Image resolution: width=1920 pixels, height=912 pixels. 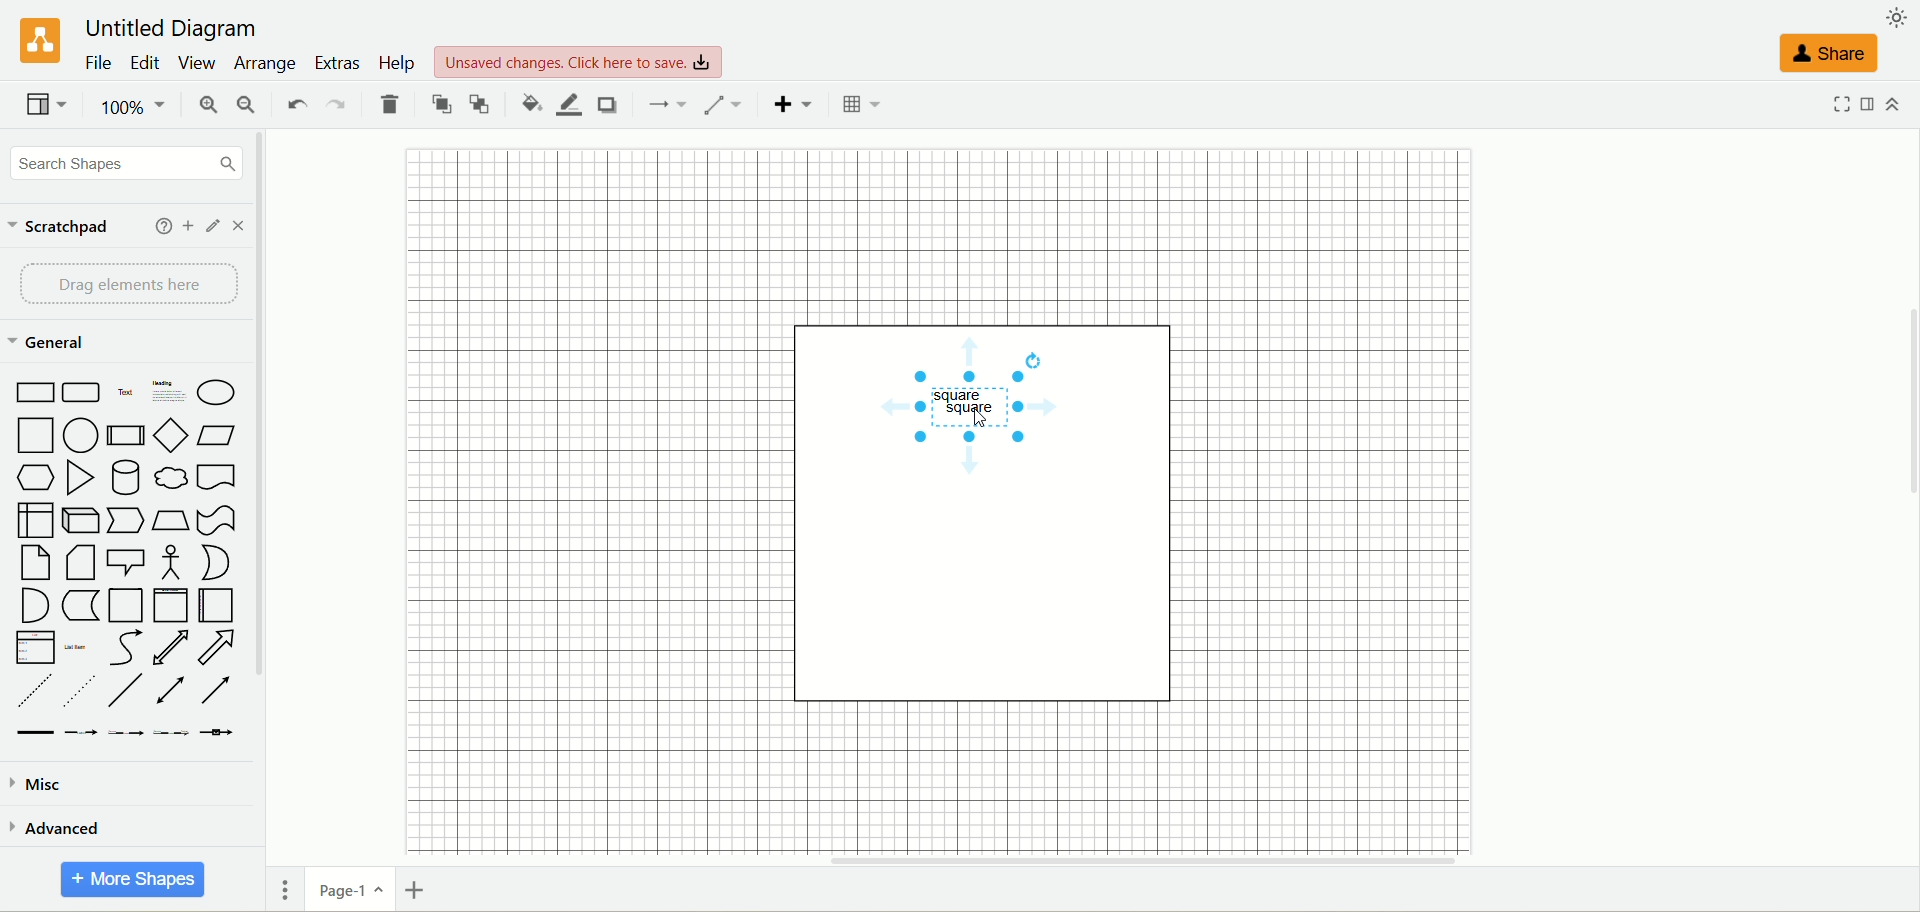 I want to click on appearance, so click(x=1895, y=18).